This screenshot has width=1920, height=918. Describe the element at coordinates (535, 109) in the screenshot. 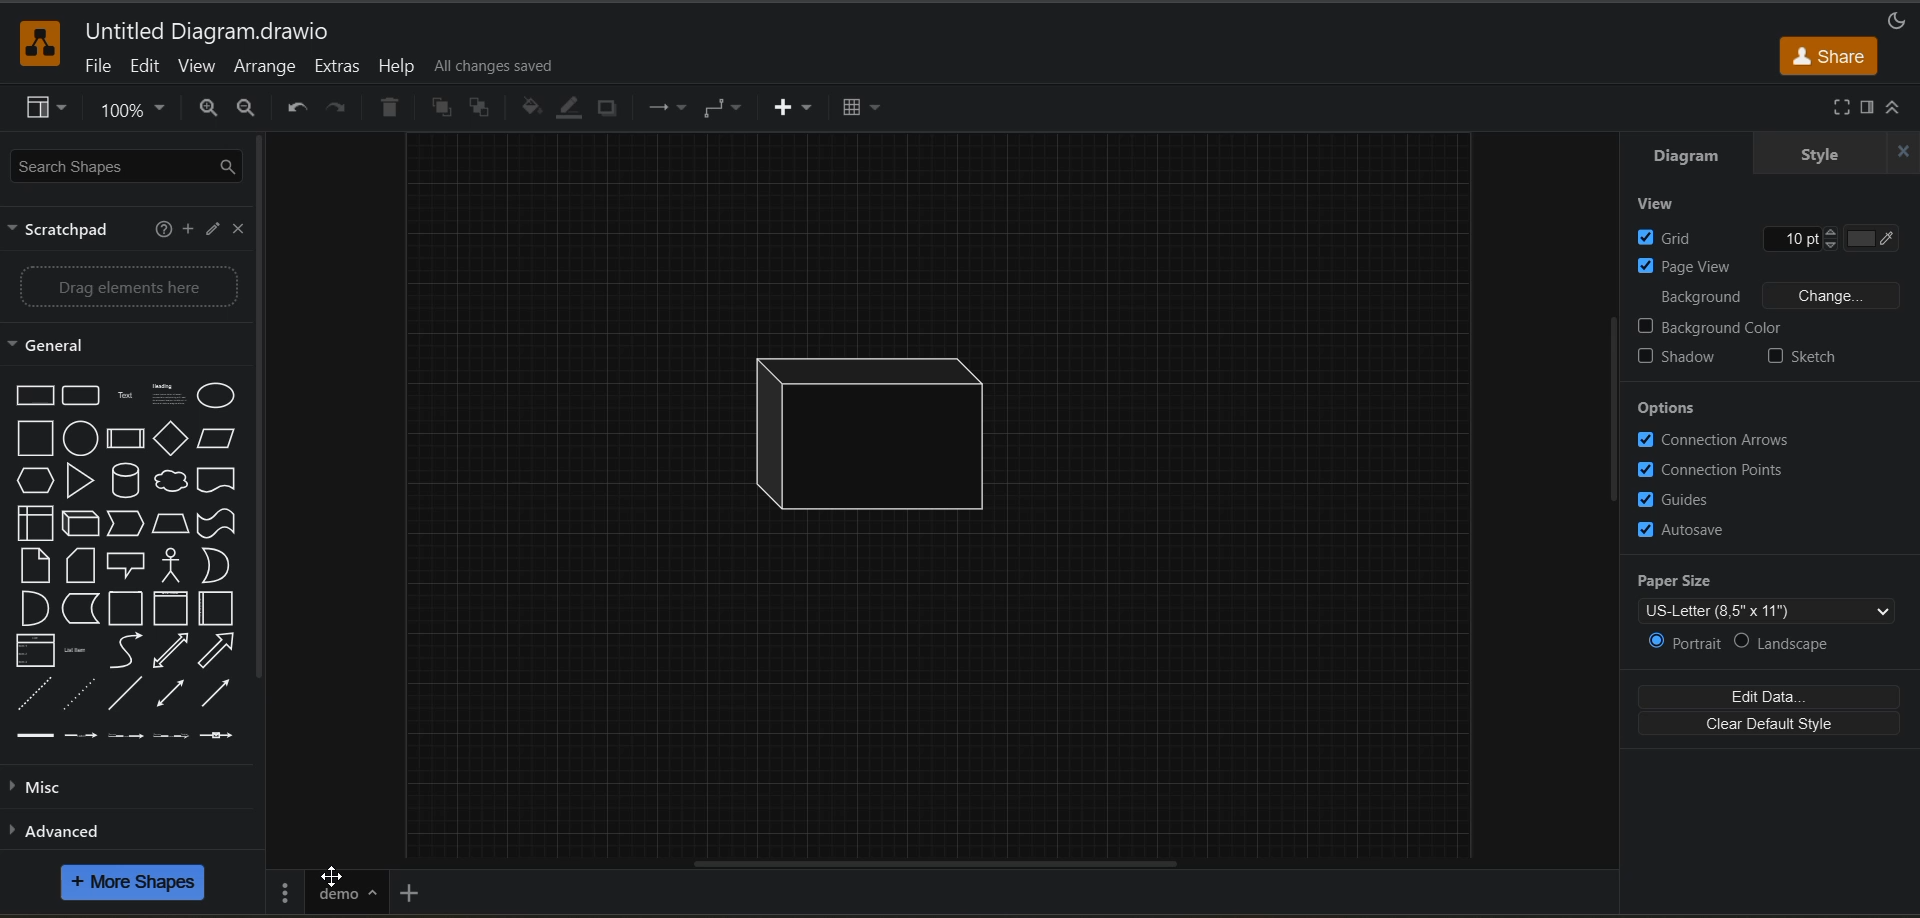

I see `fill color` at that location.